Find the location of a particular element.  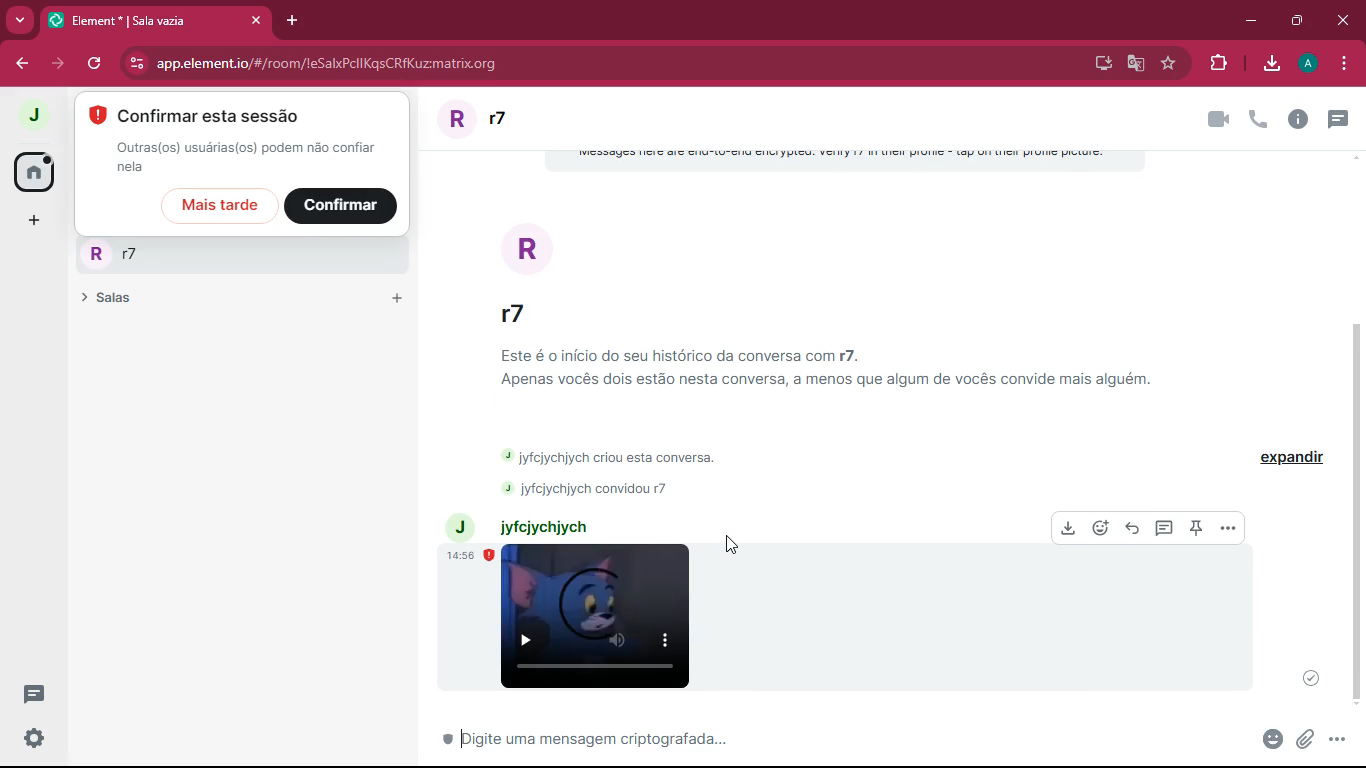

forward is located at coordinates (54, 64).